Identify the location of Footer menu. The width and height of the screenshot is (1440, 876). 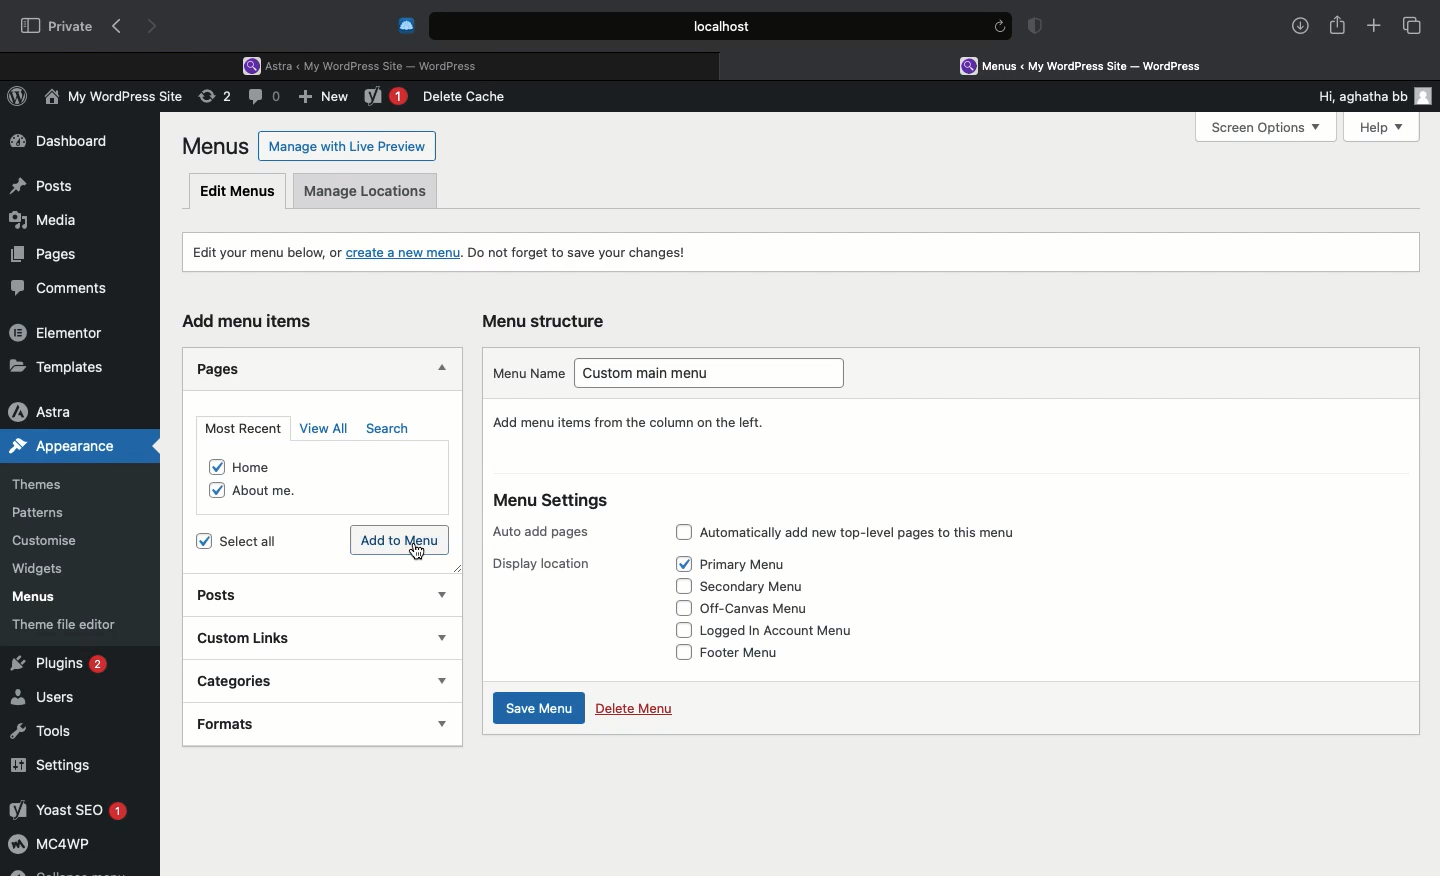
(755, 656).